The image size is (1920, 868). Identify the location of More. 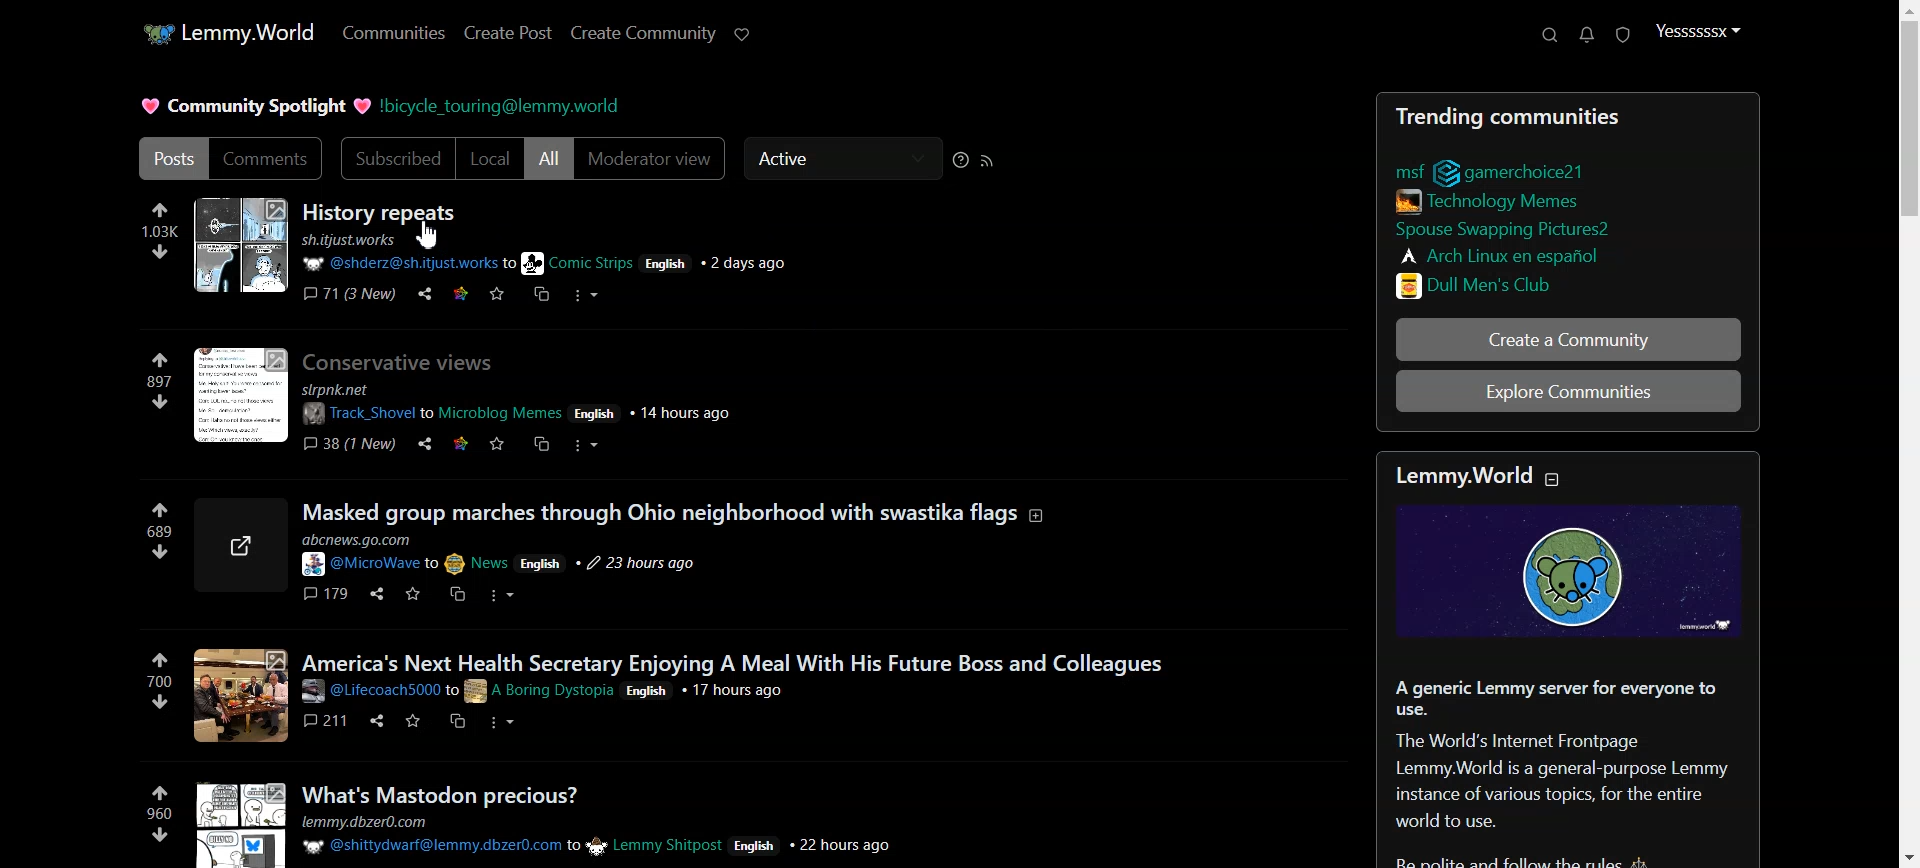
(502, 597).